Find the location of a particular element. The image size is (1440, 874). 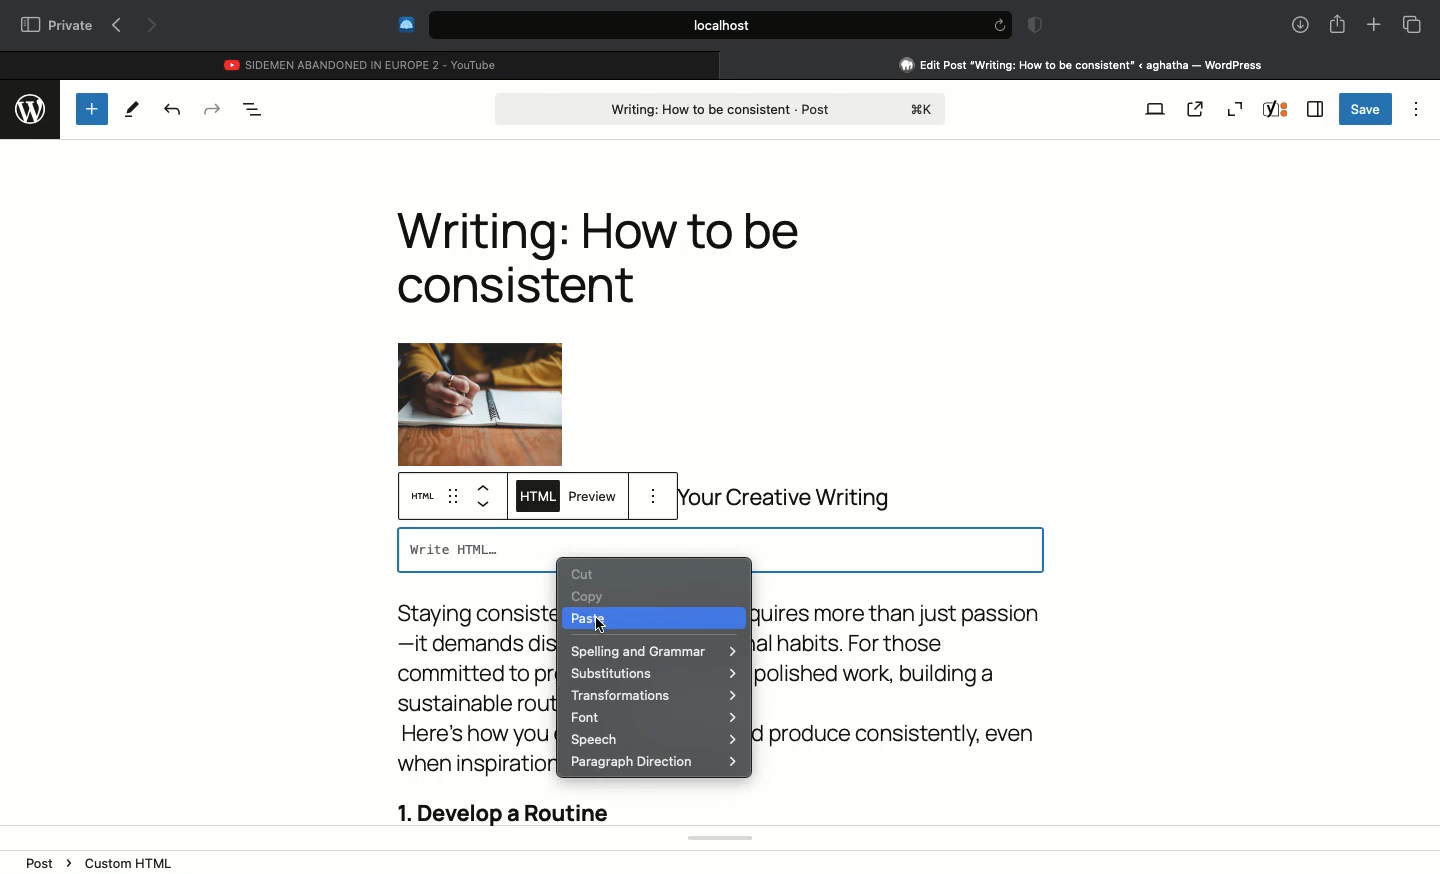

more options is located at coordinates (657, 497).